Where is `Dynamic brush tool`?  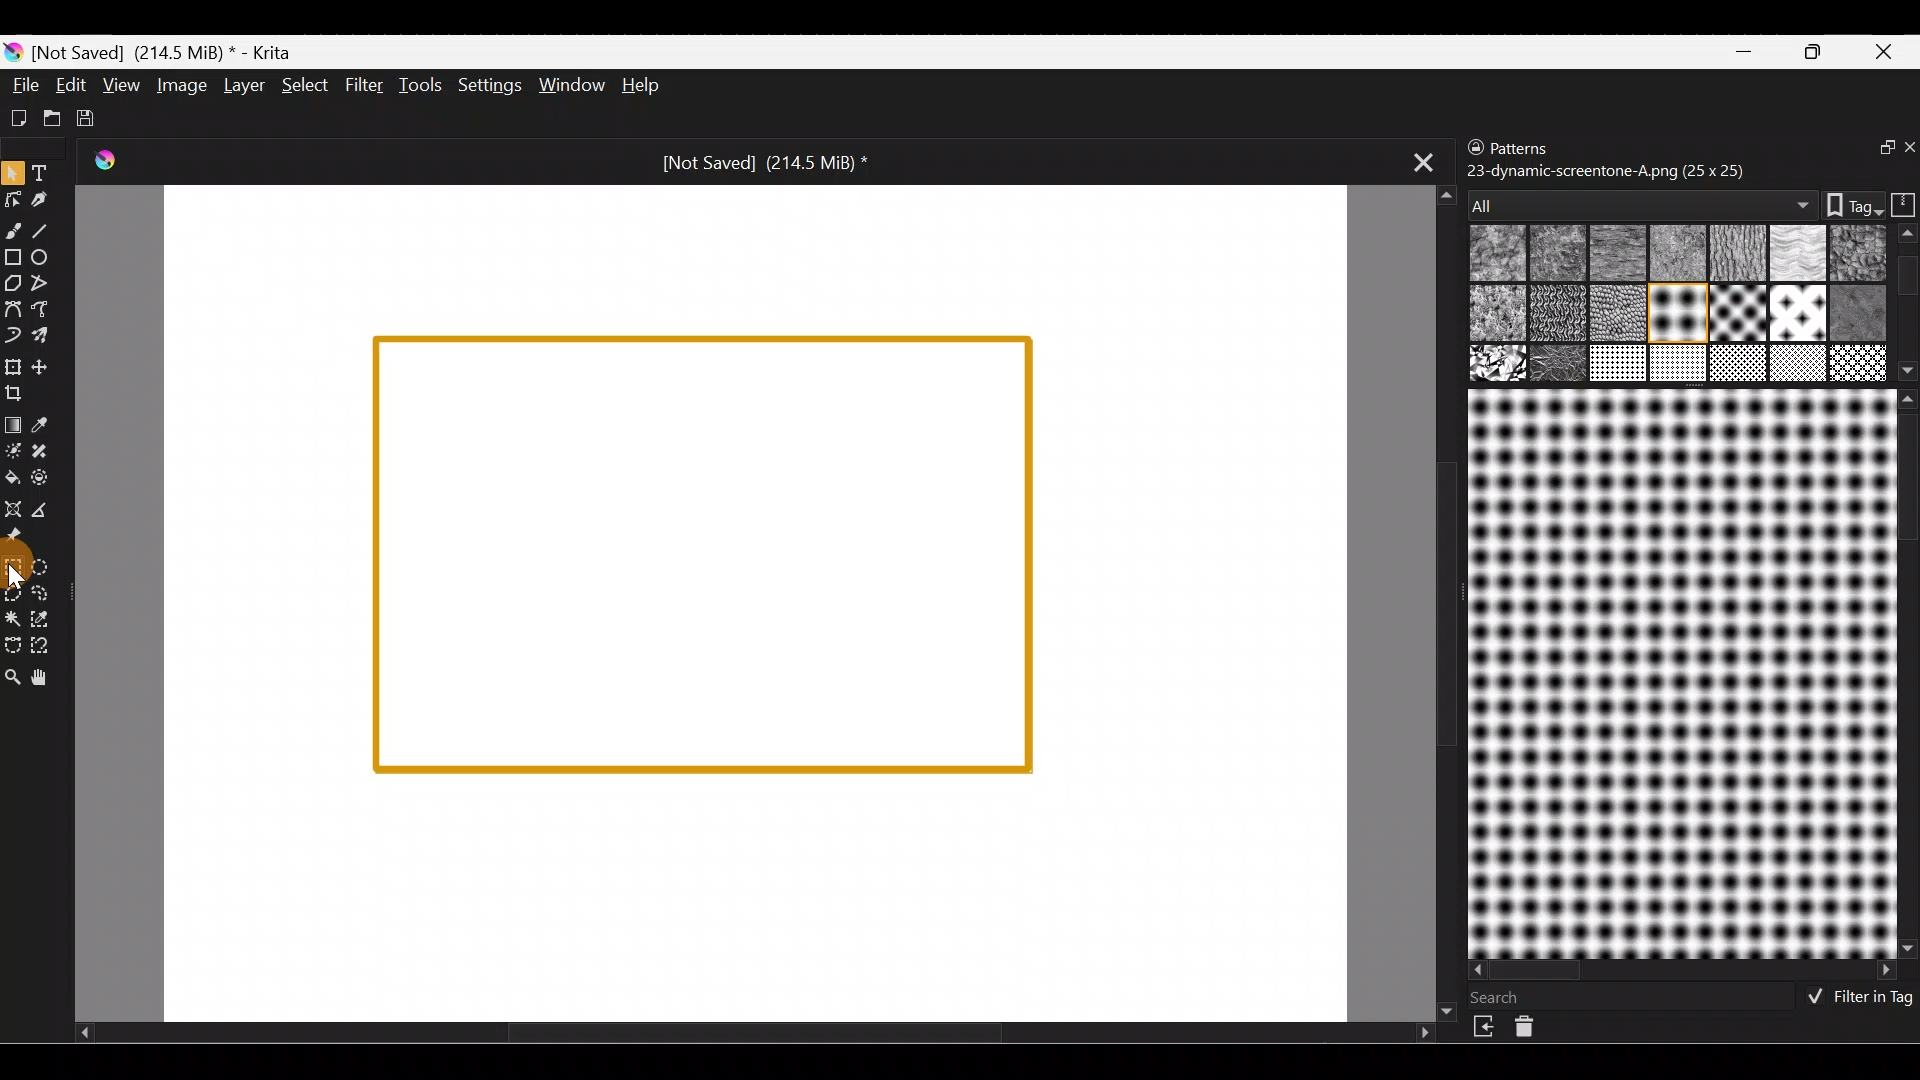
Dynamic brush tool is located at coordinates (13, 336).